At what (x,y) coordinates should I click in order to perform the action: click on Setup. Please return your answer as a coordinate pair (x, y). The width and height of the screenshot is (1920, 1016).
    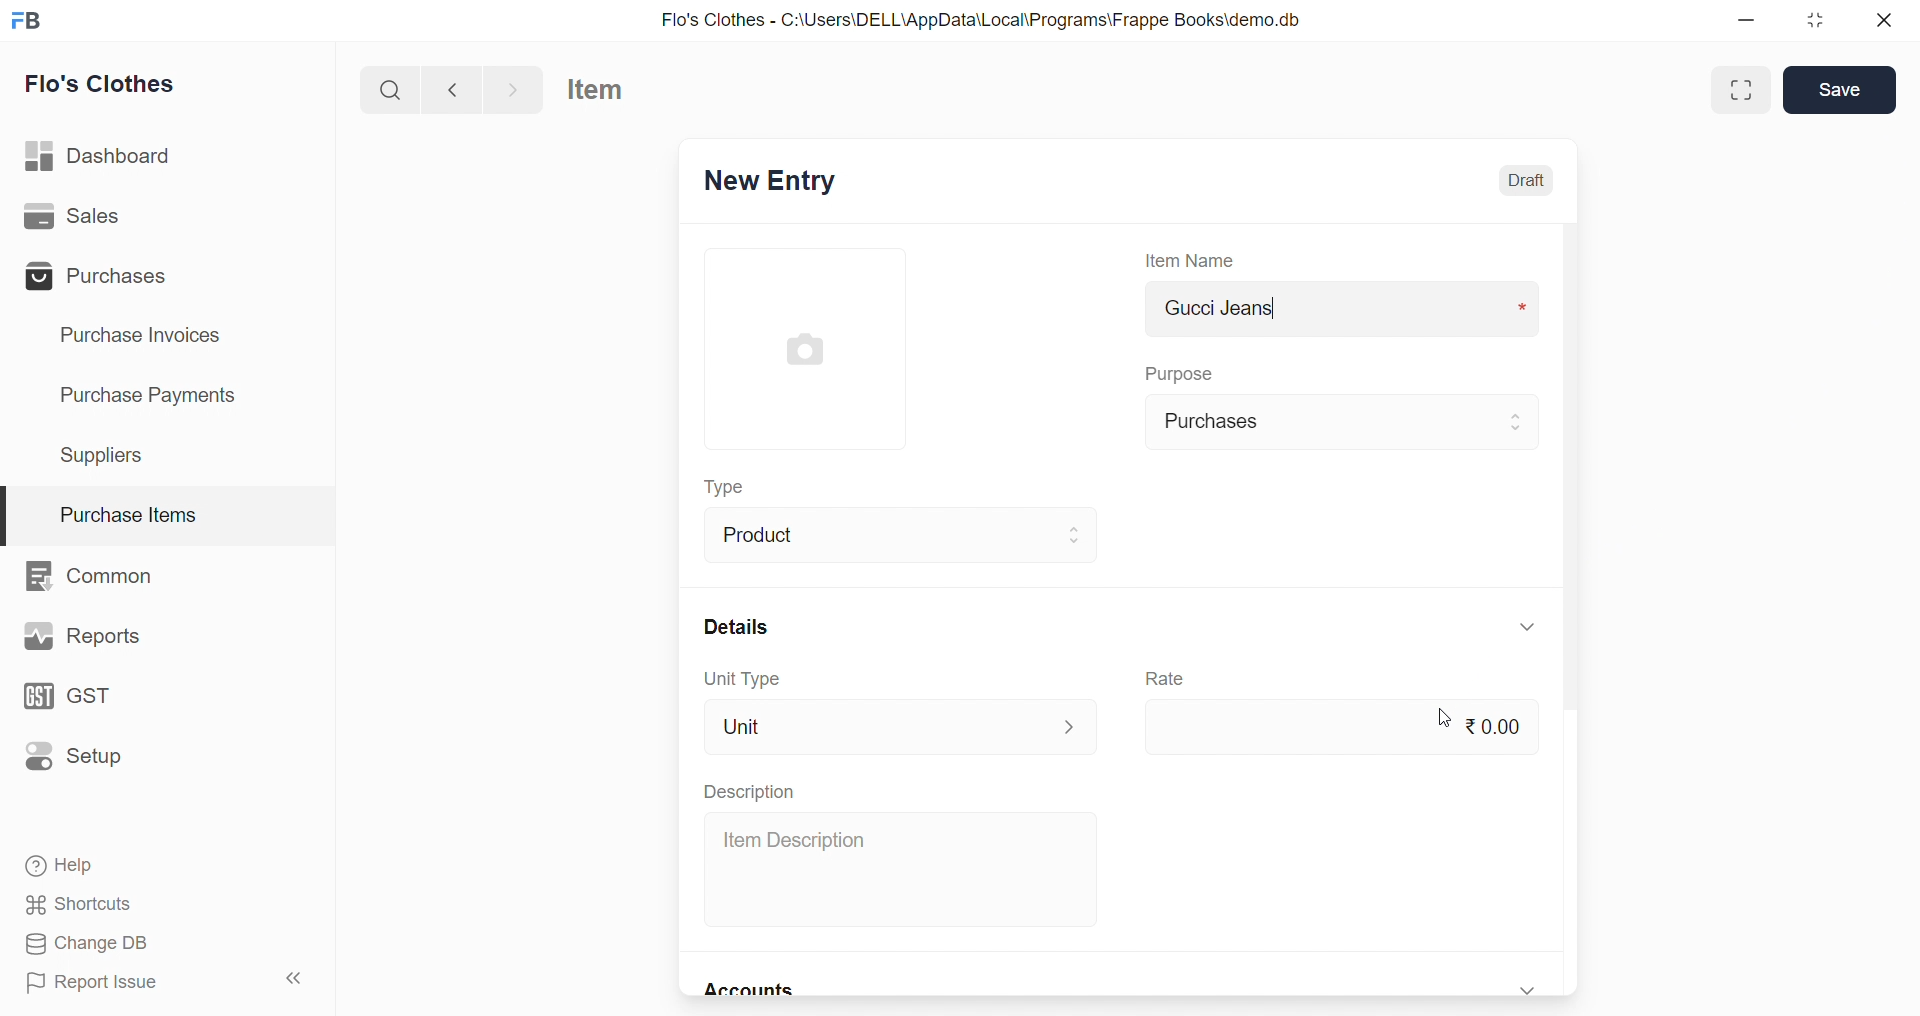
    Looking at the image, I should click on (88, 759).